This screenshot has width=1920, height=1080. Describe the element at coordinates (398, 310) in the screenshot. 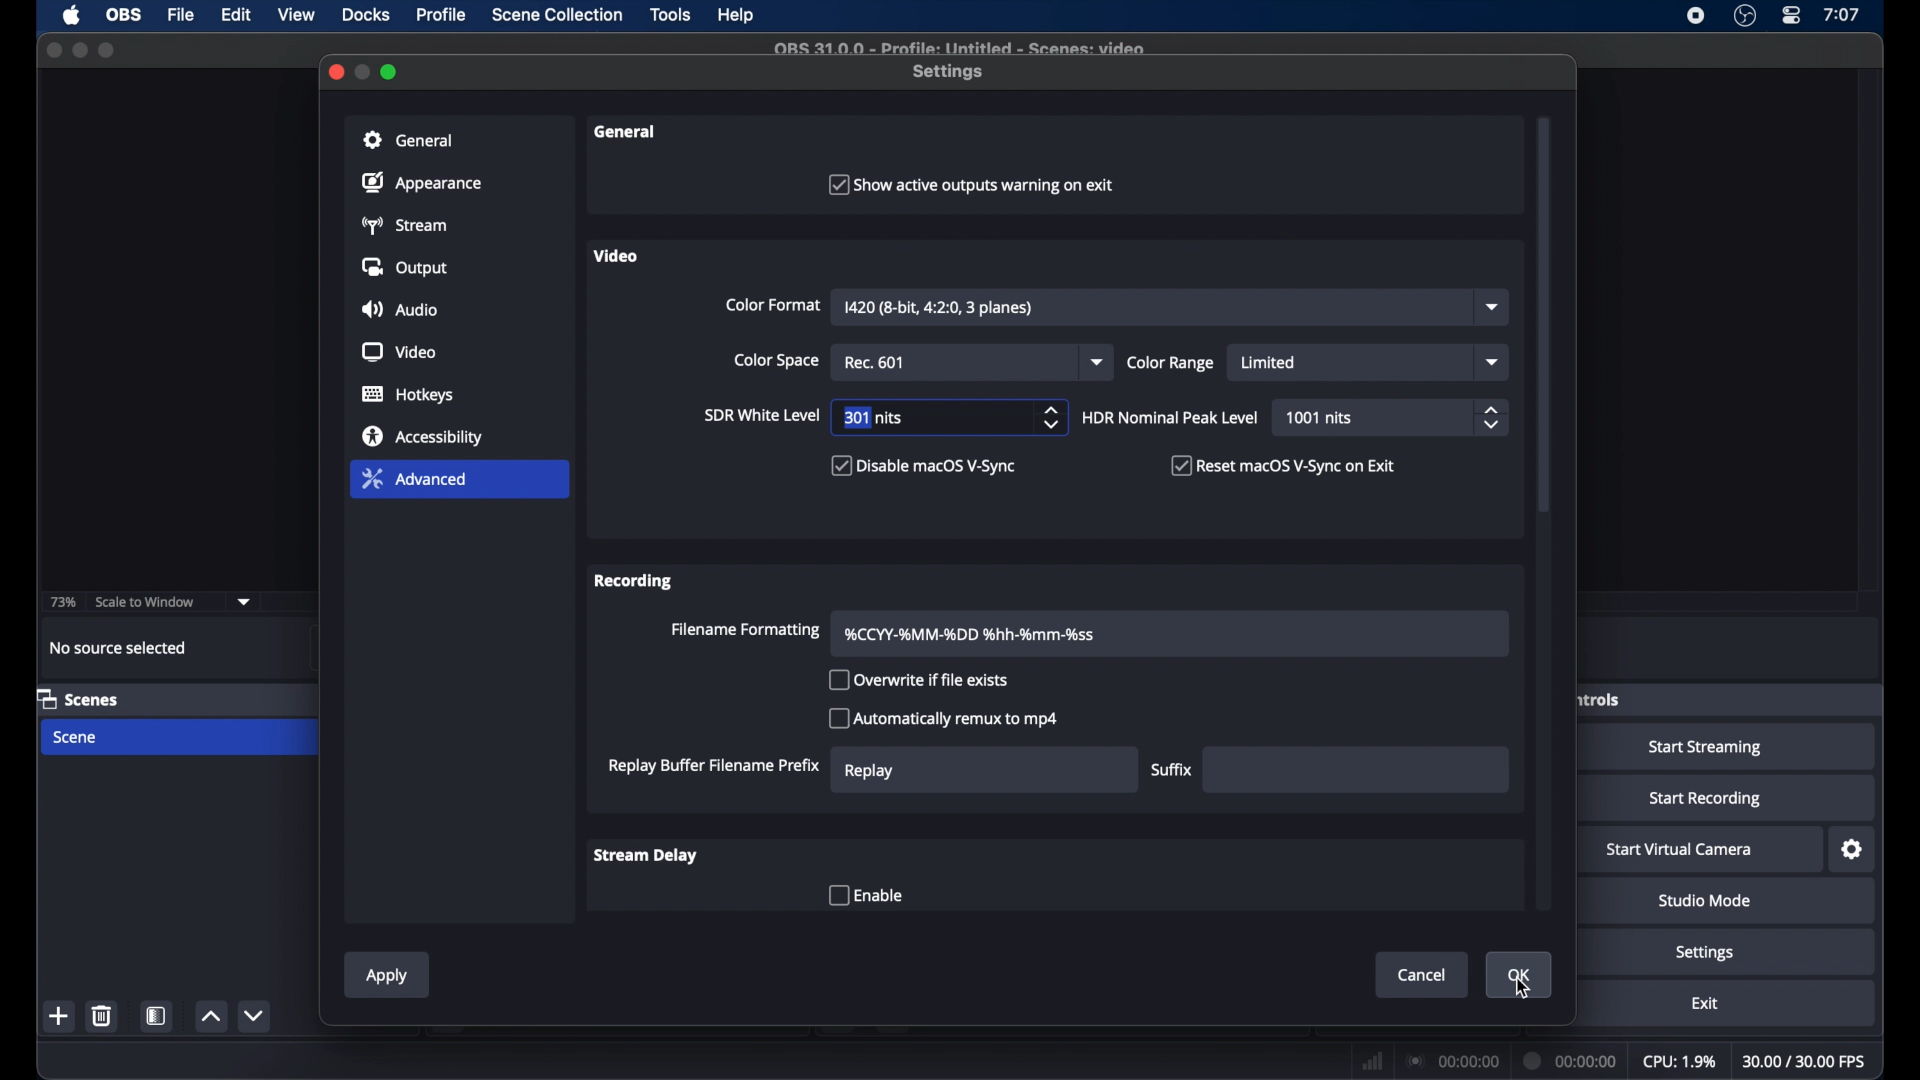

I see `audio` at that location.